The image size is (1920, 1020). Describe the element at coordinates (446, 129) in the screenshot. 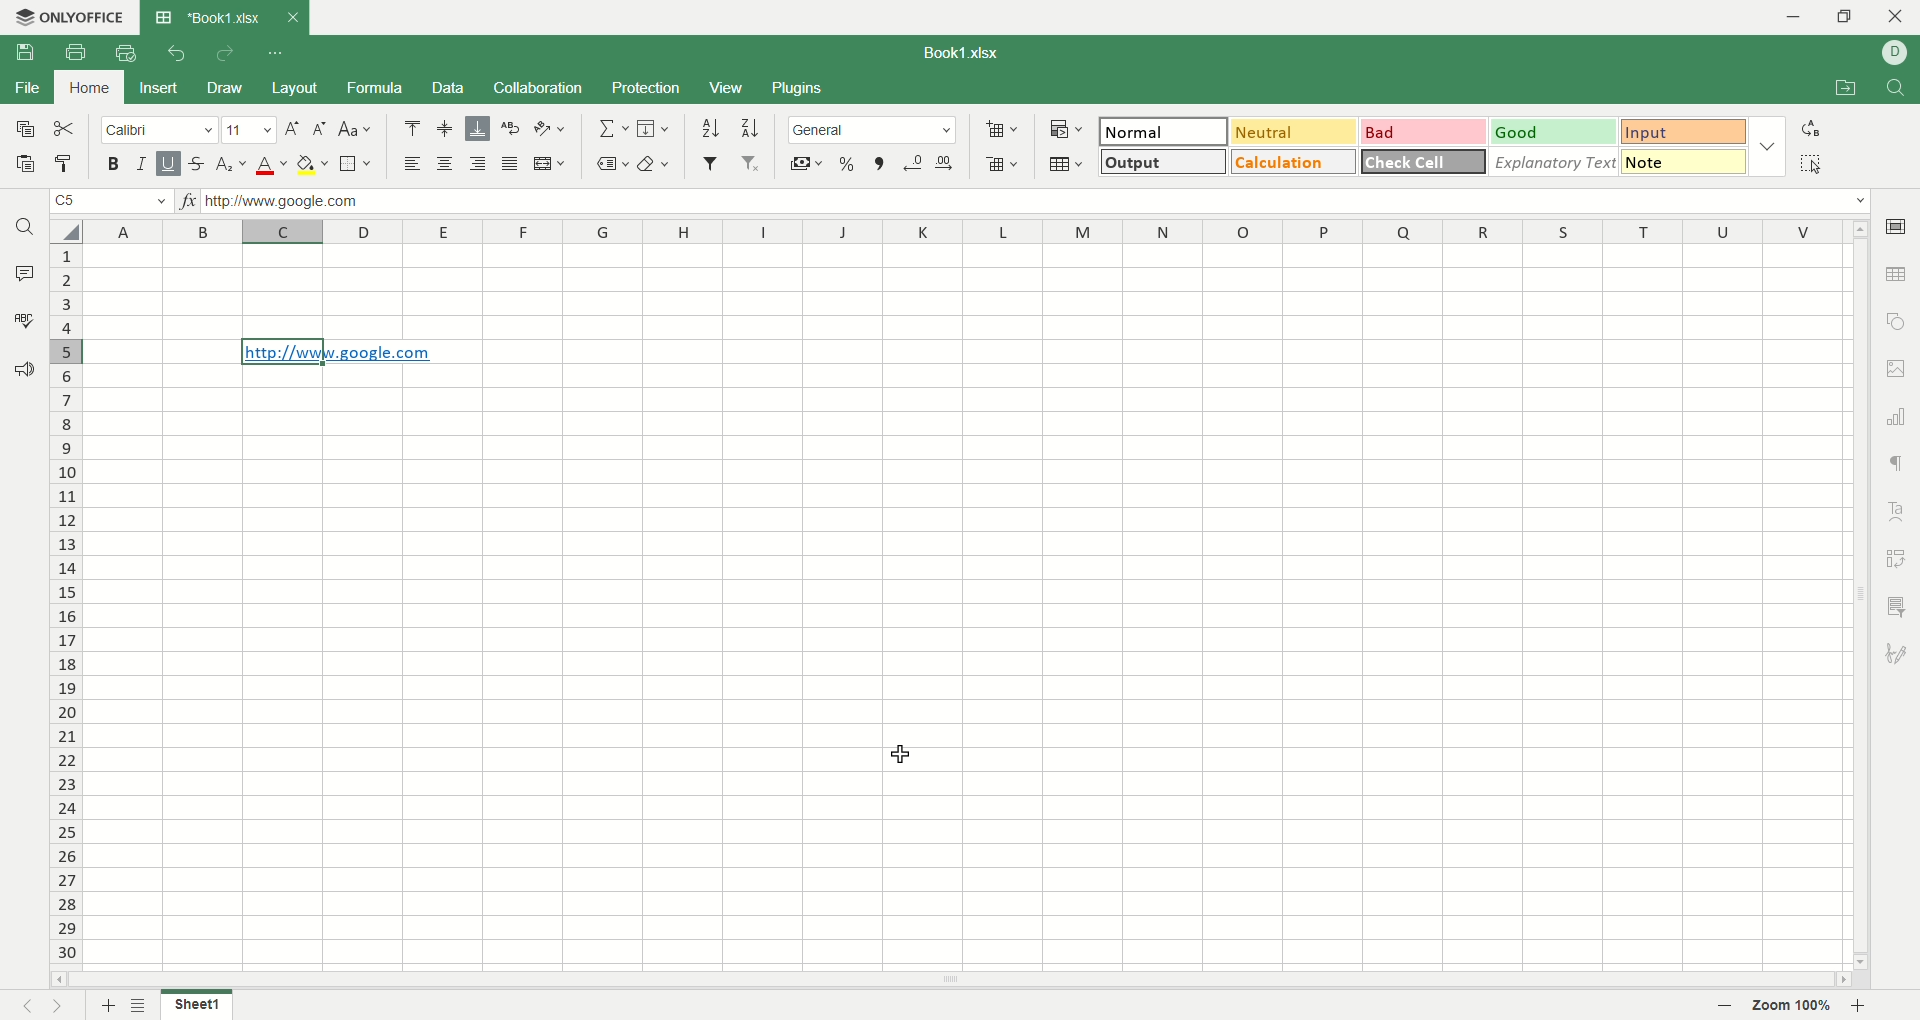

I see `align center` at that location.